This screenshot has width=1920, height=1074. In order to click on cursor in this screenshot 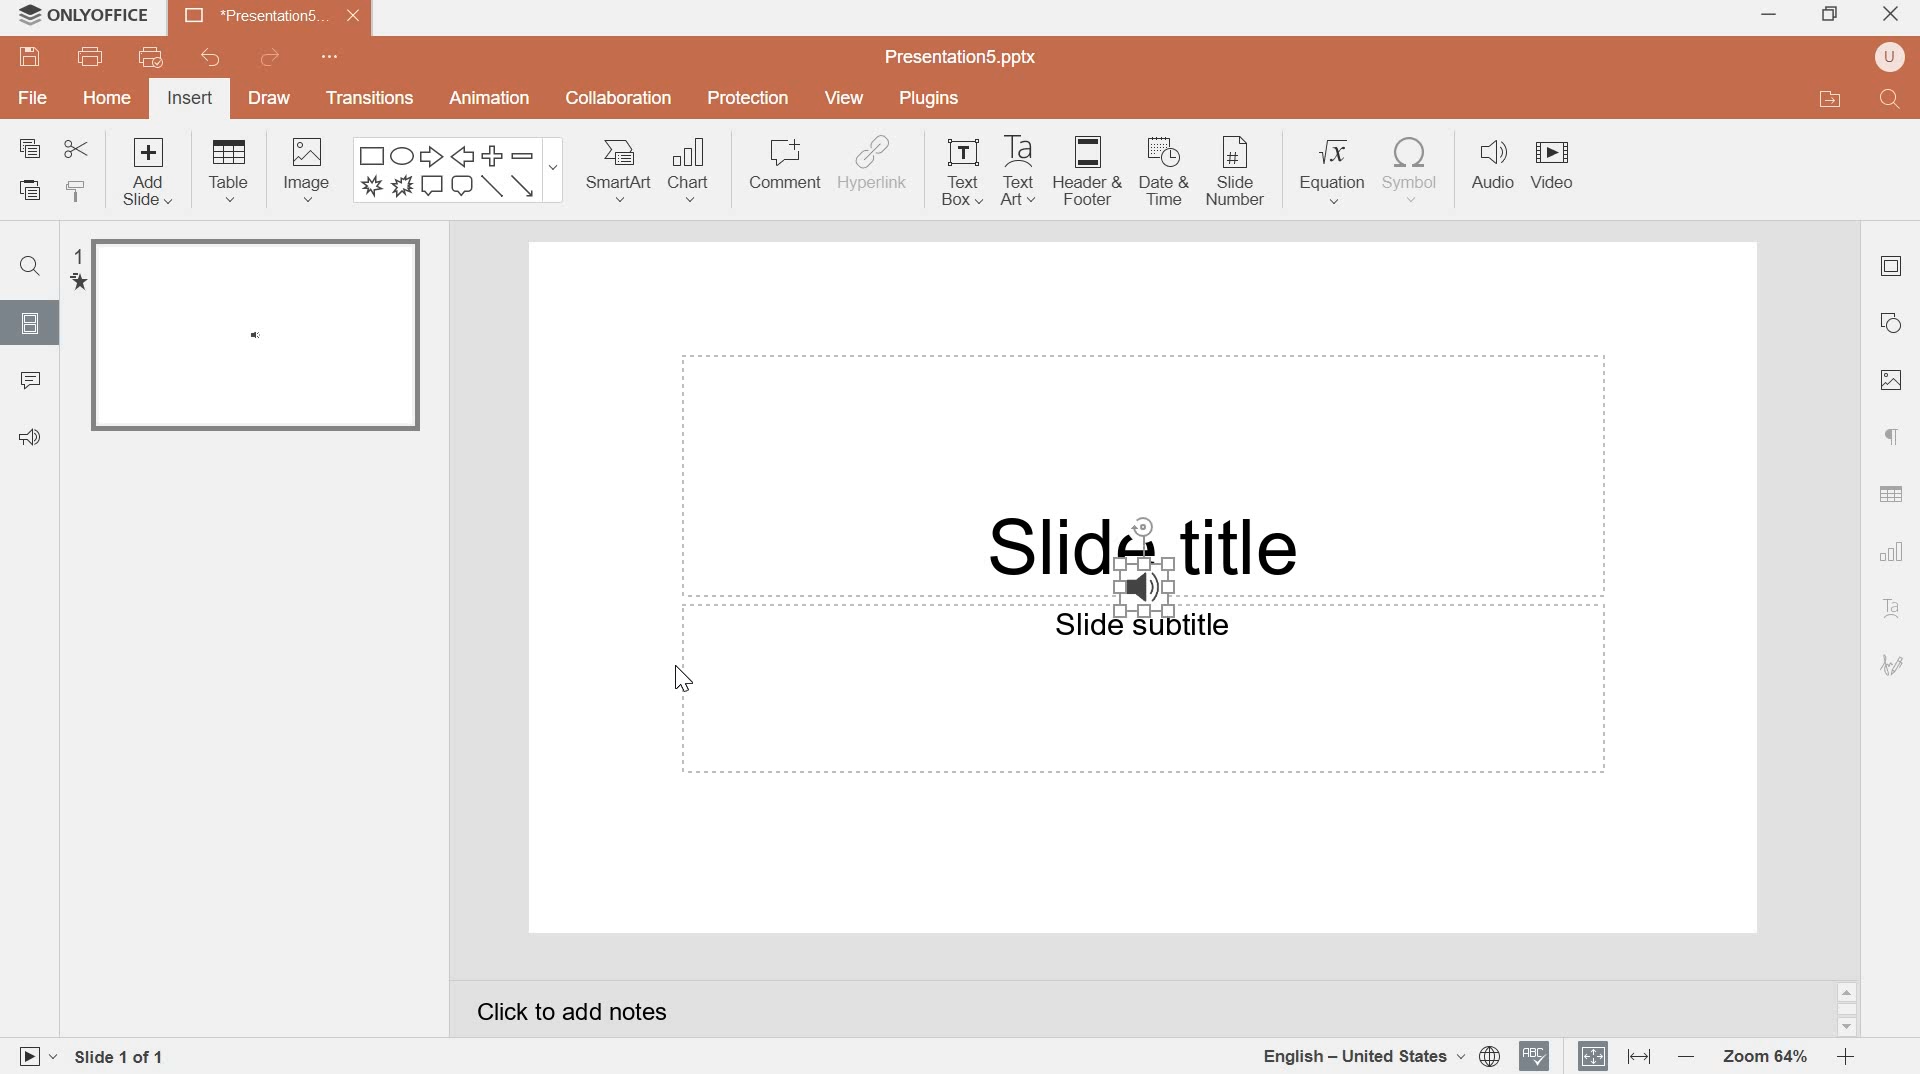, I will do `click(682, 679)`.